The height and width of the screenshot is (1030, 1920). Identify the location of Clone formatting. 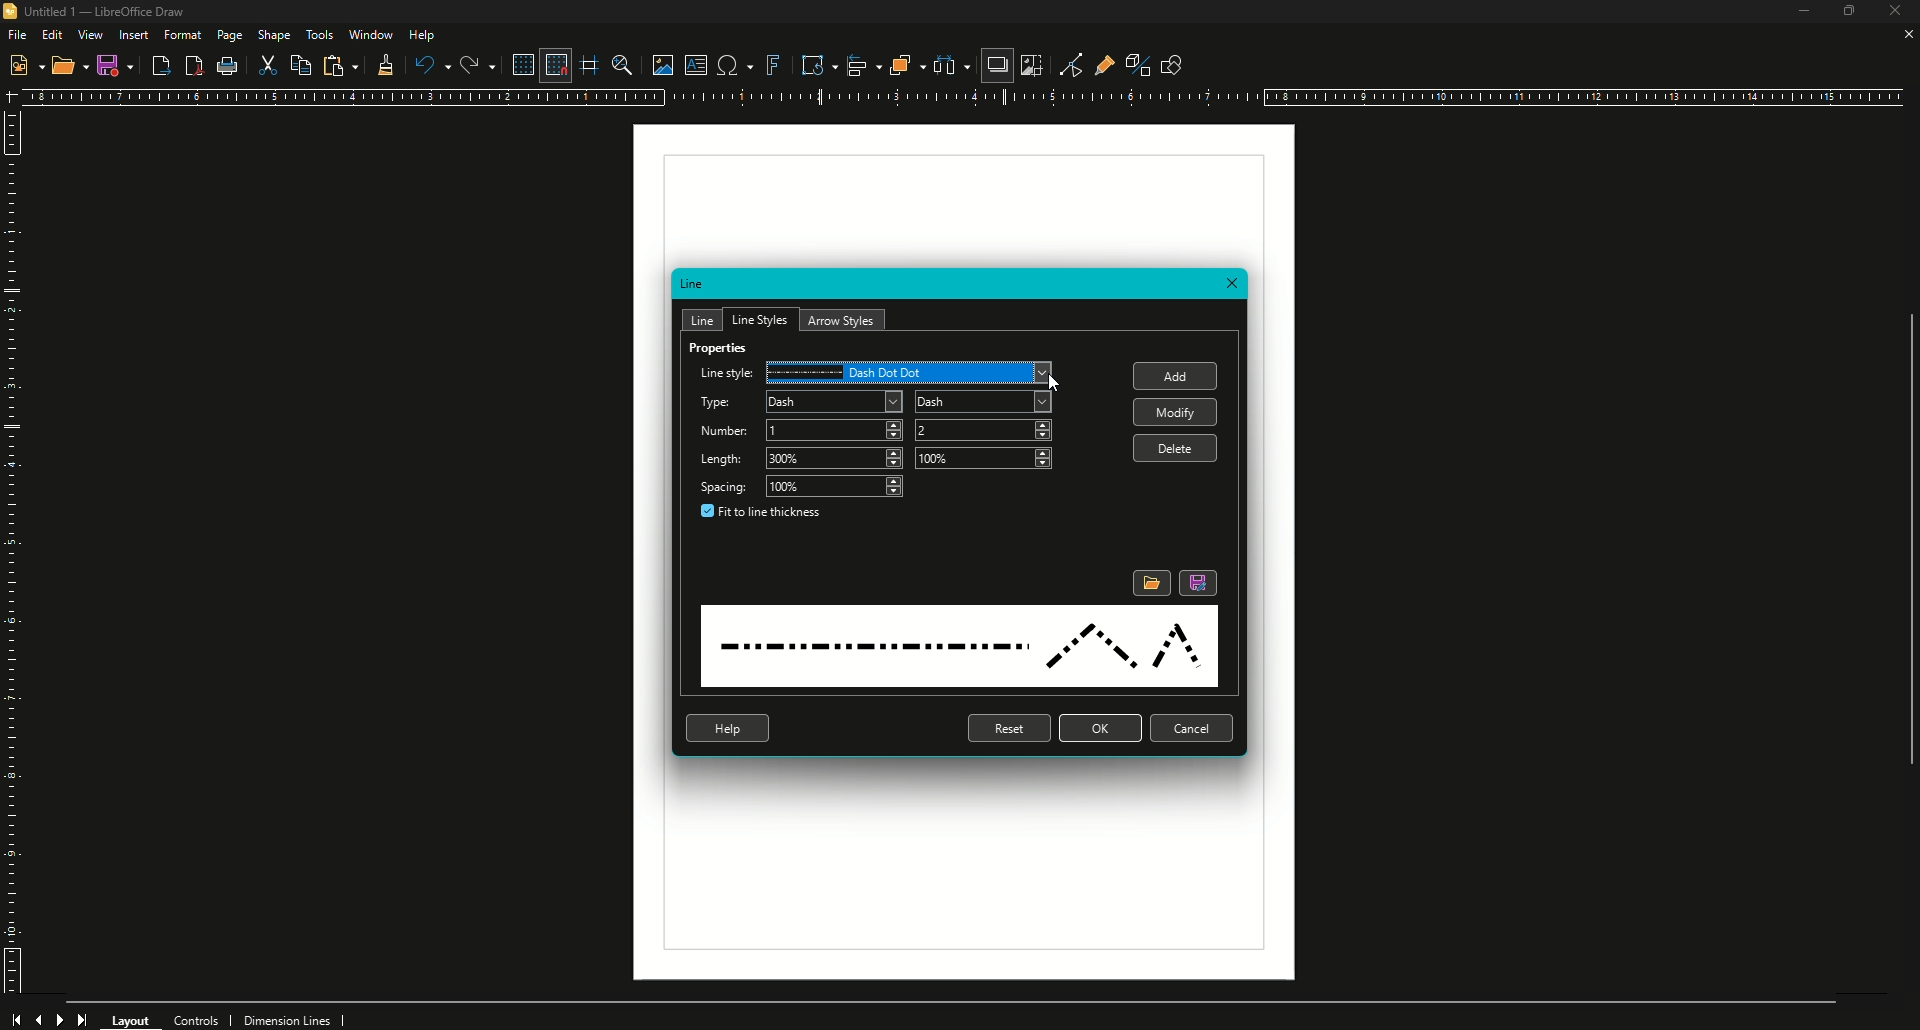
(382, 66).